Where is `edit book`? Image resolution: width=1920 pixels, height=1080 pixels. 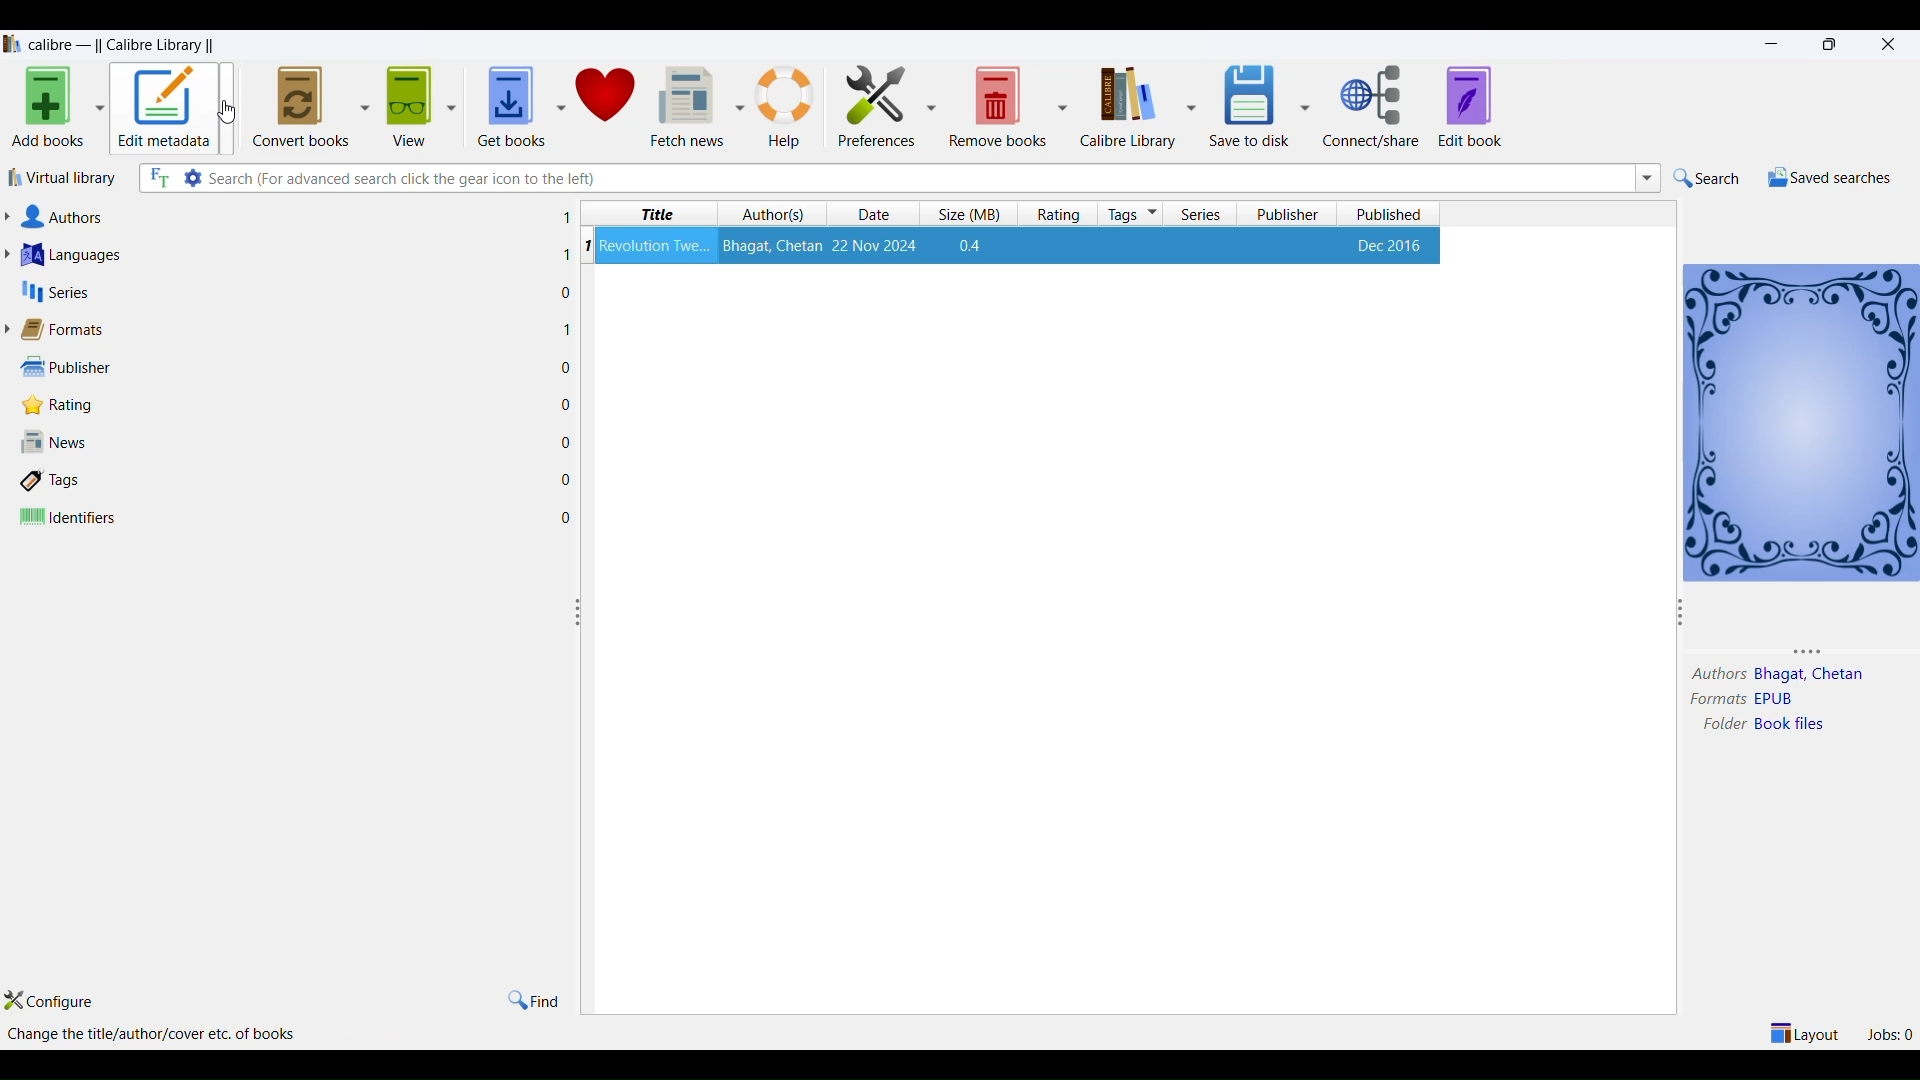 edit book is located at coordinates (1478, 105).